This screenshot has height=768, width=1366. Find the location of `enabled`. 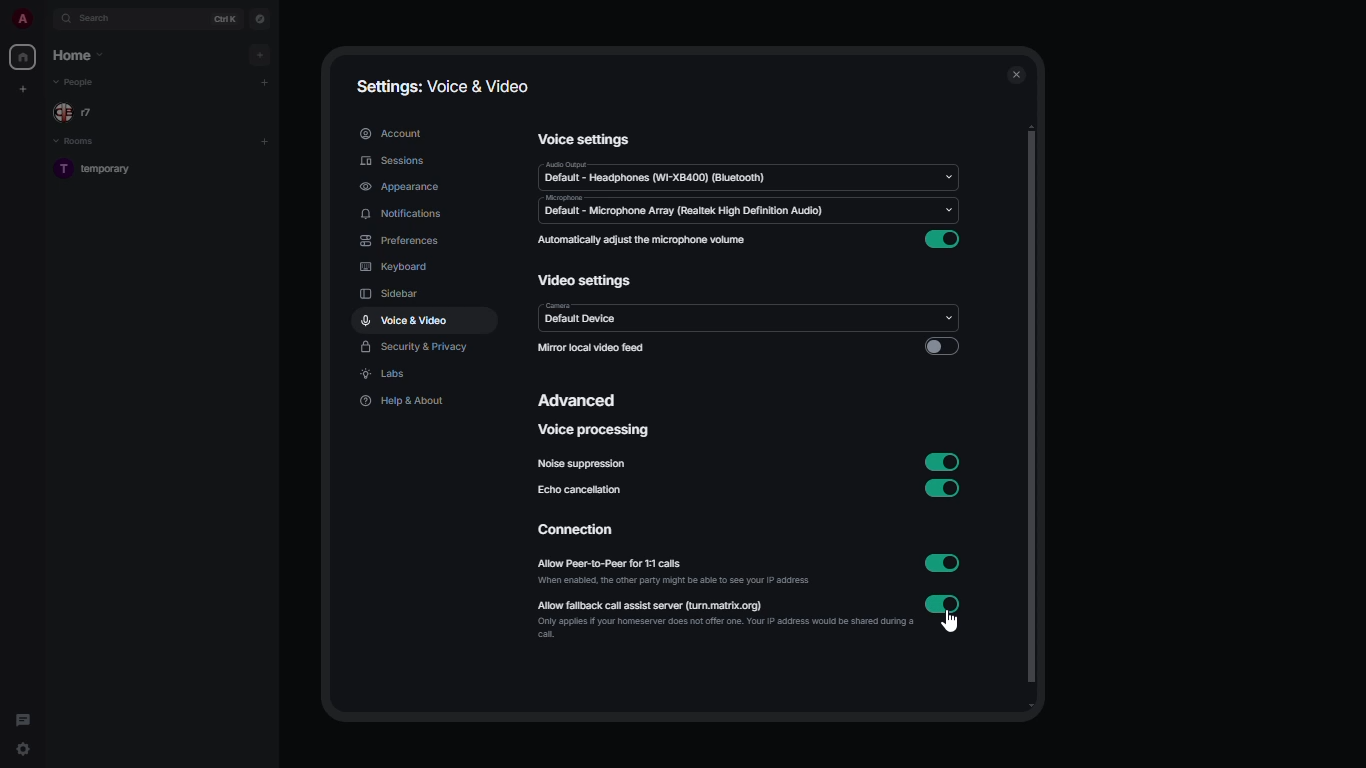

enabled is located at coordinates (942, 489).